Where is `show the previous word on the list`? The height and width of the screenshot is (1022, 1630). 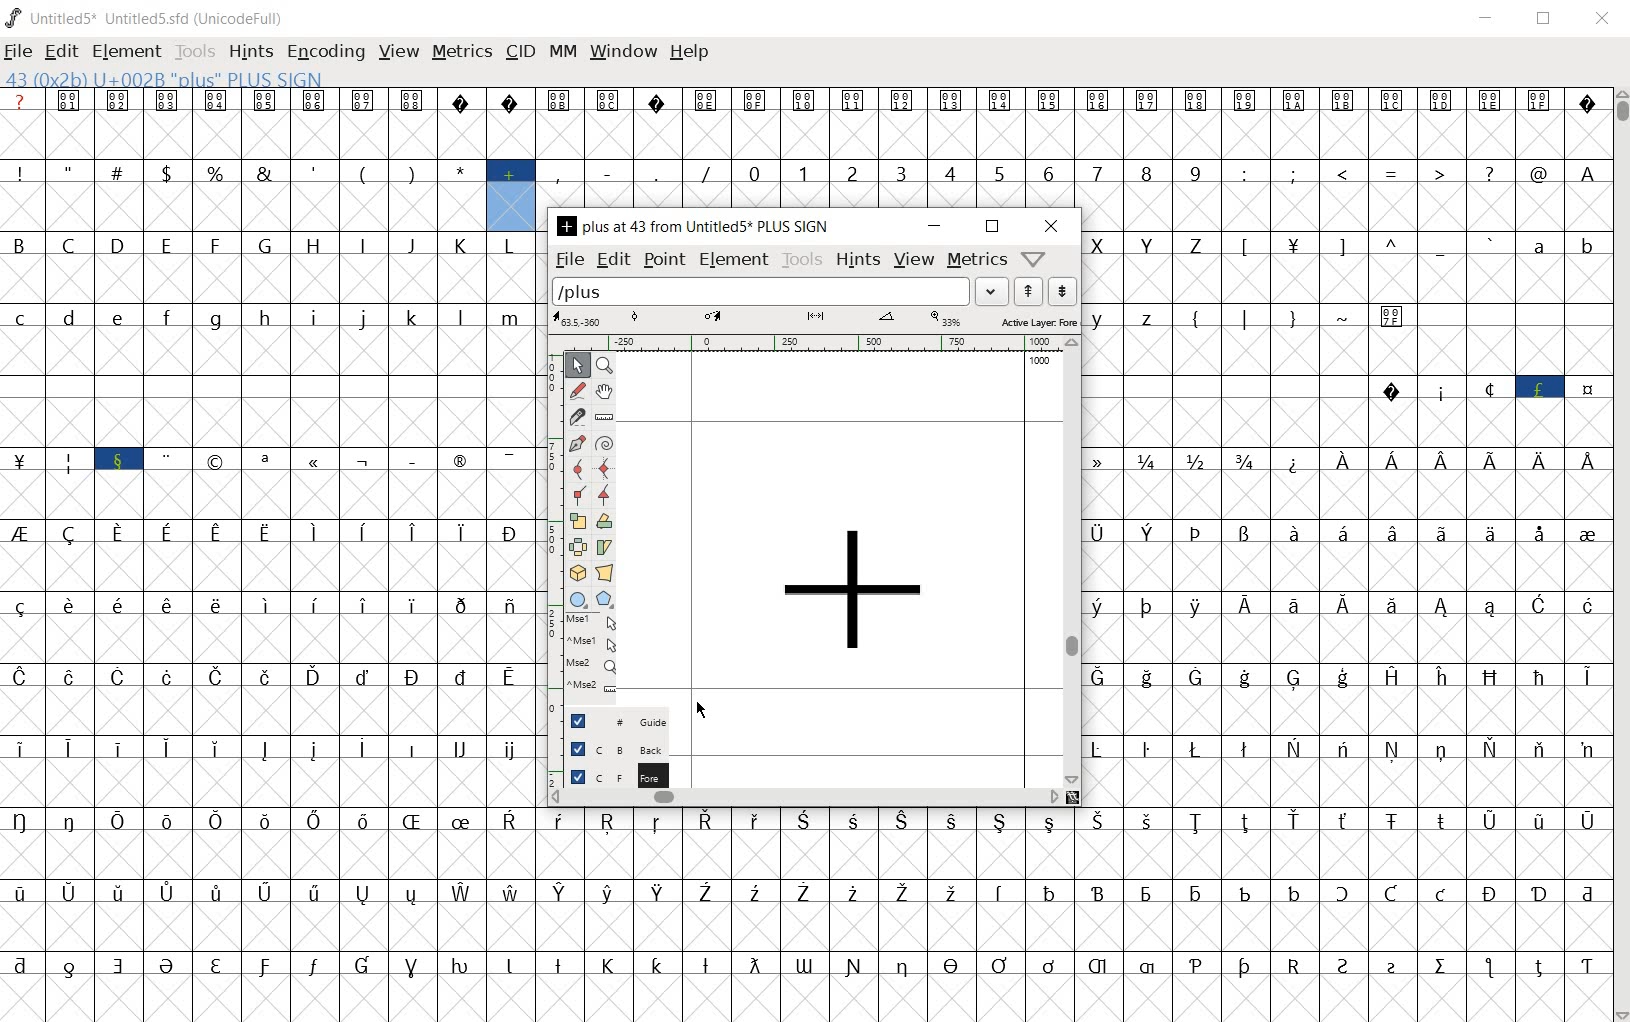
show the previous word on the list is located at coordinates (1064, 292).